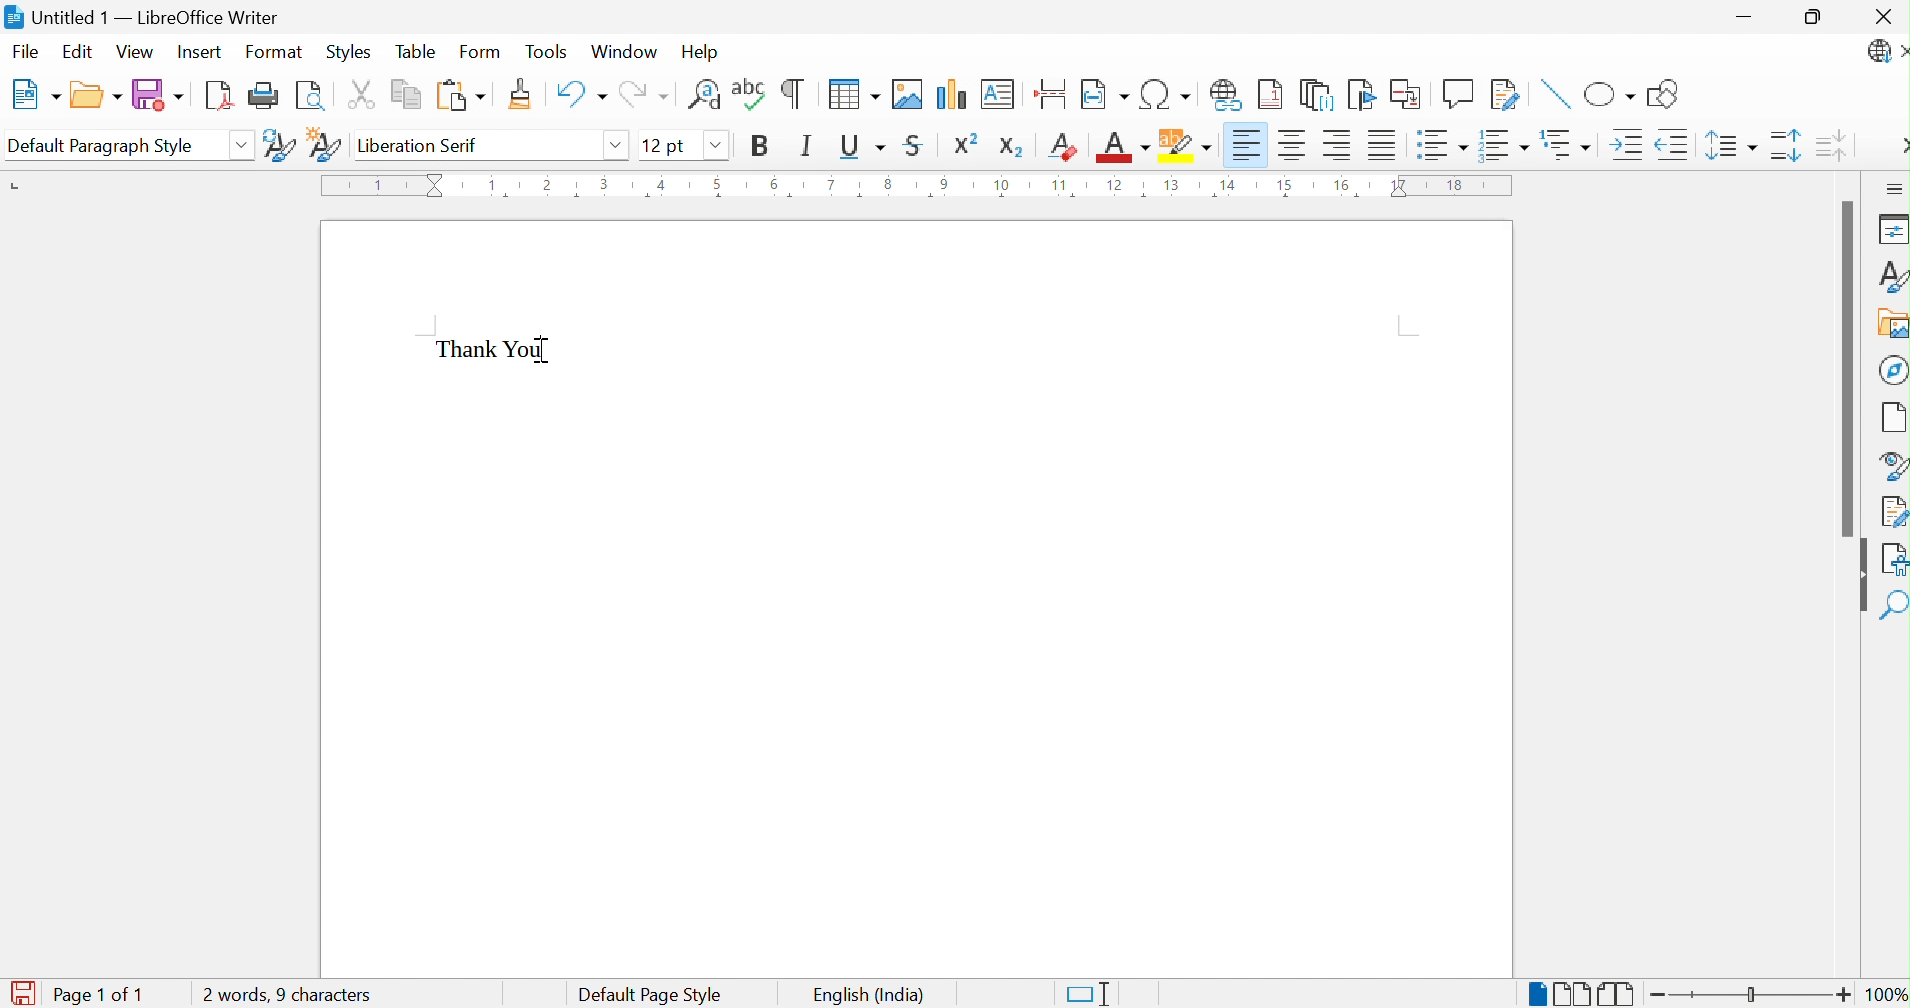  What do you see at coordinates (1730, 148) in the screenshot?
I see `Set Line Spacing` at bounding box center [1730, 148].